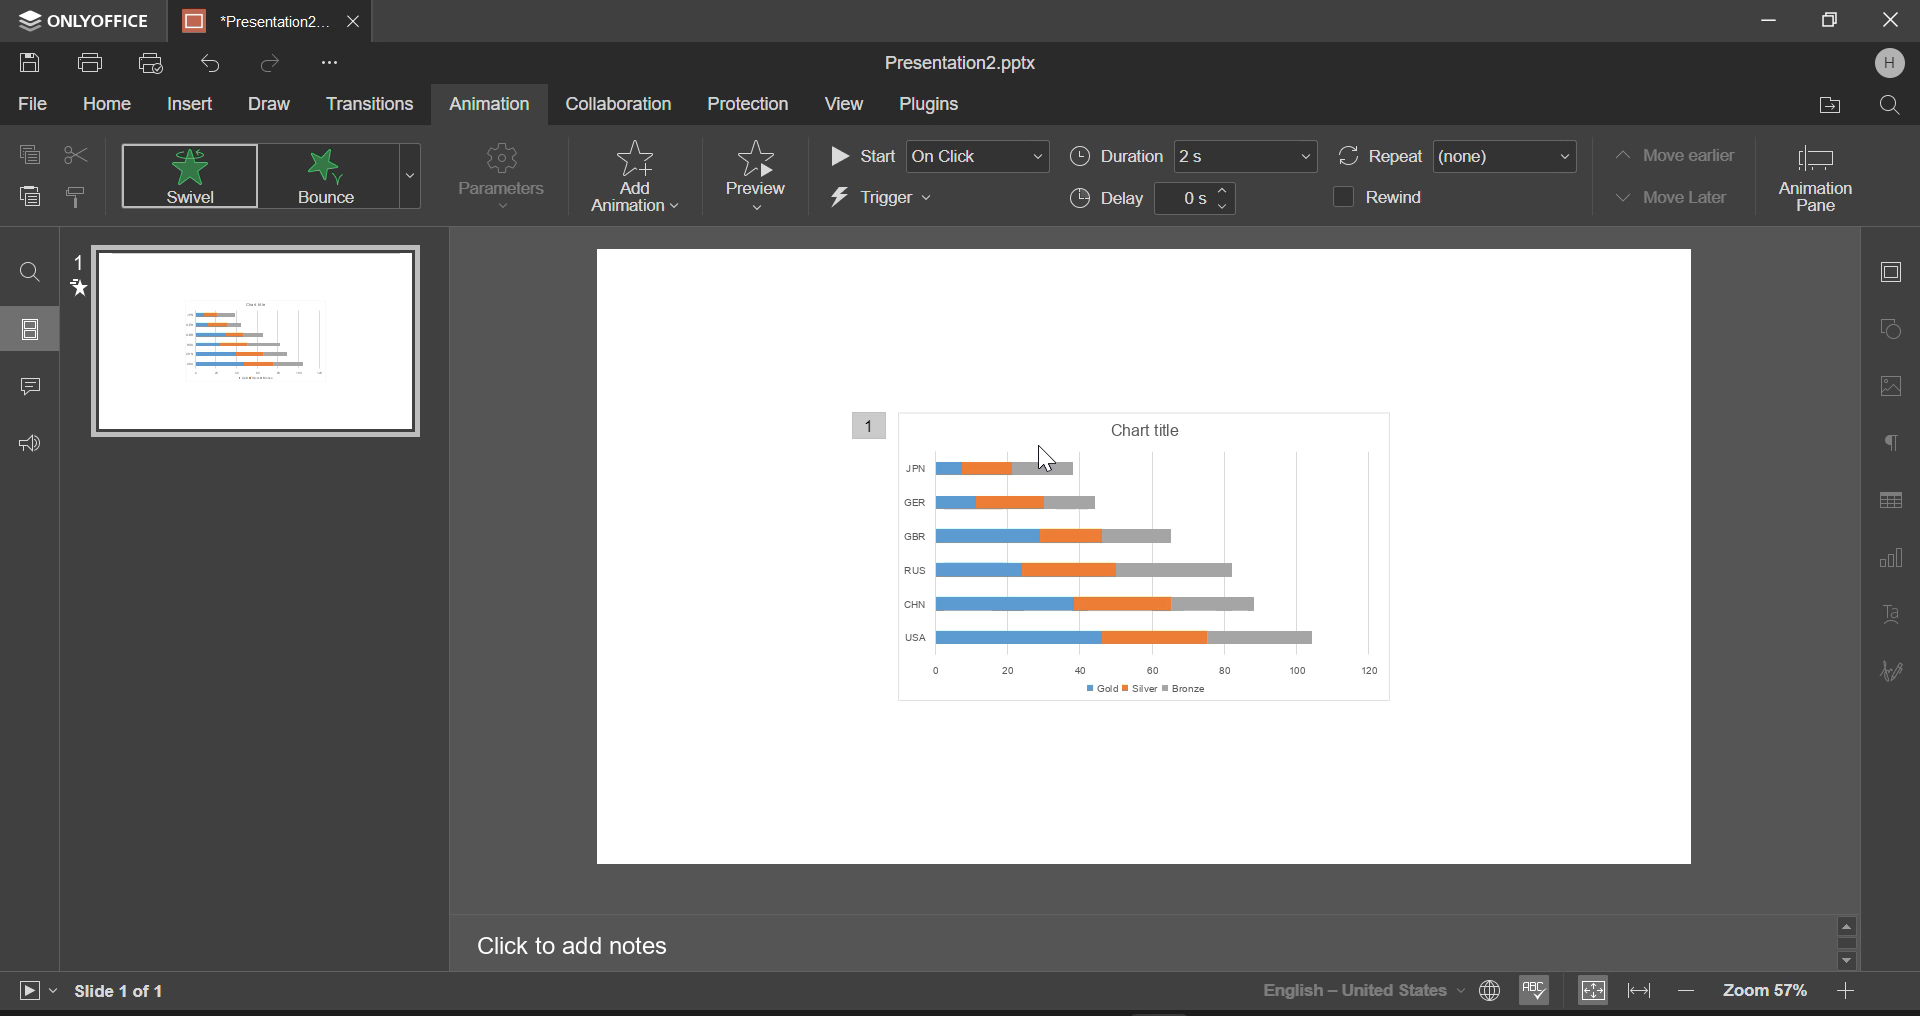 This screenshot has width=1920, height=1016. What do you see at coordinates (29, 444) in the screenshot?
I see `Feedback & Support` at bounding box center [29, 444].